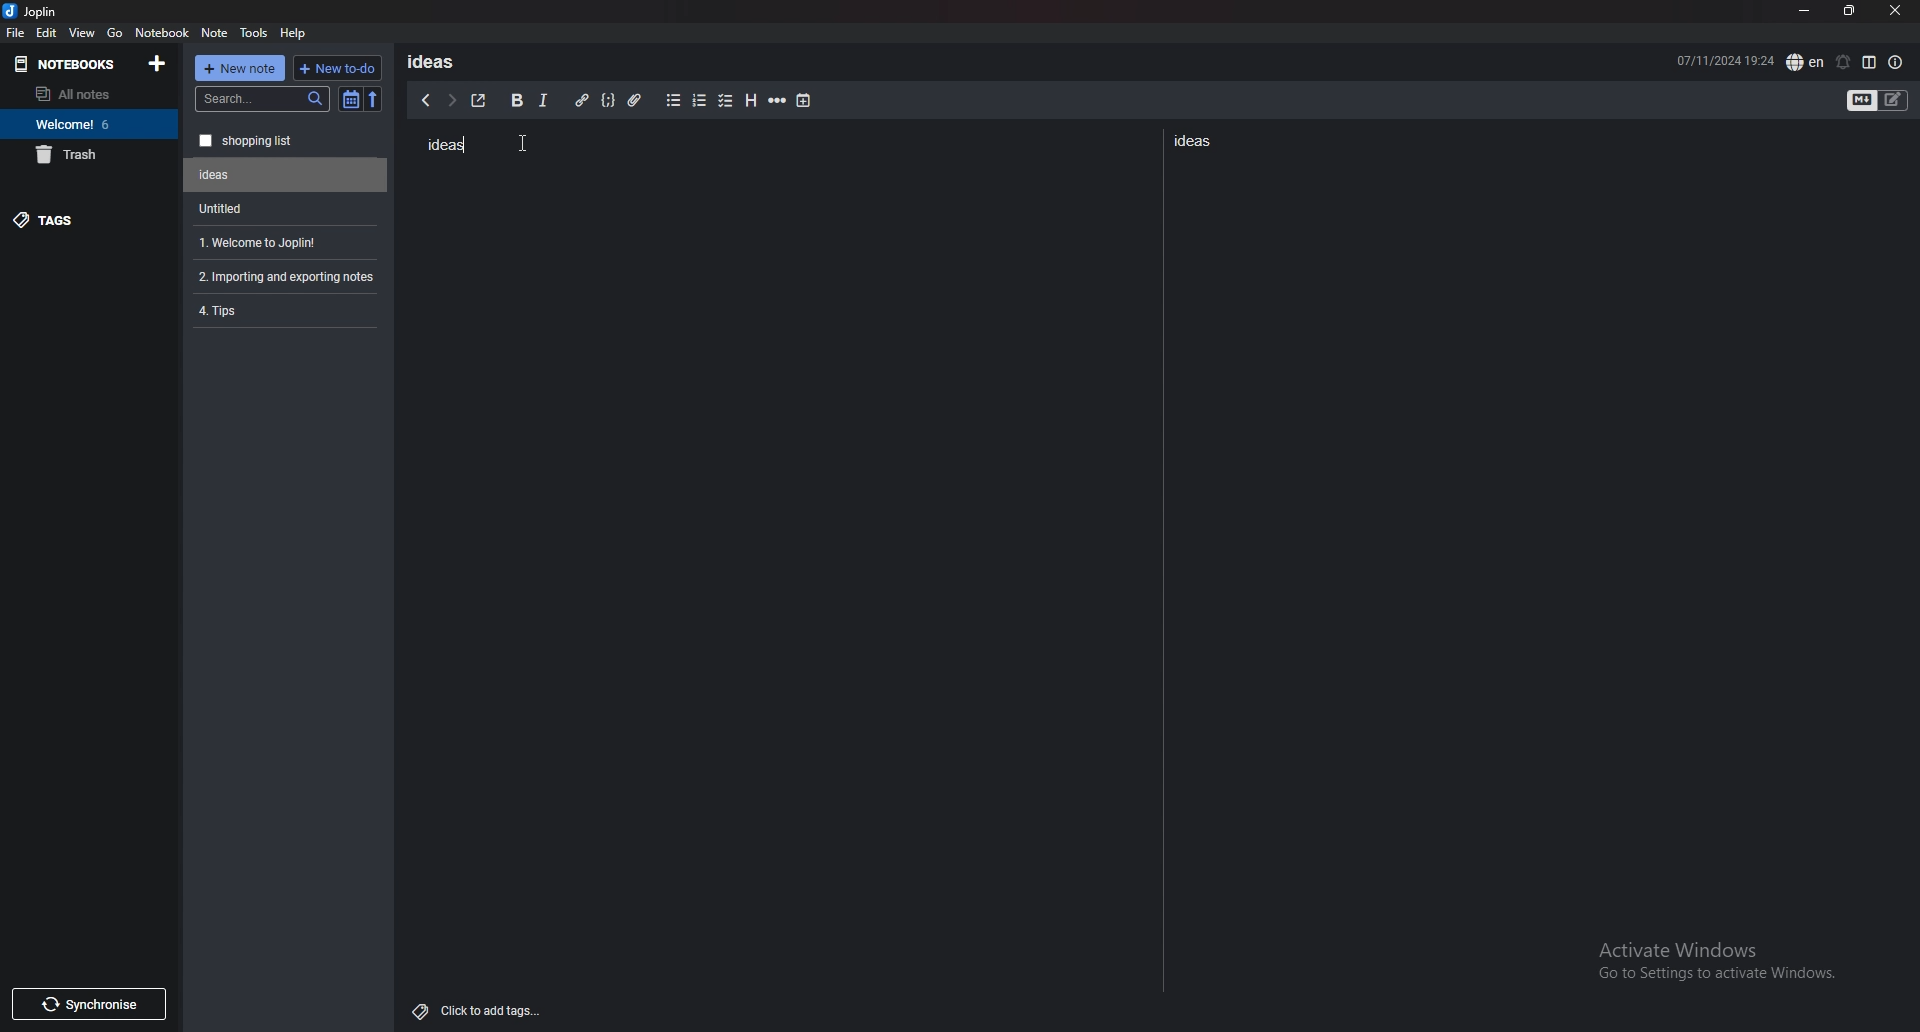 The width and height of the screenshot is (1920, 1032). Describe the element at coordinates (1805, 62) in the screenshot. I see `spell check` at that location.